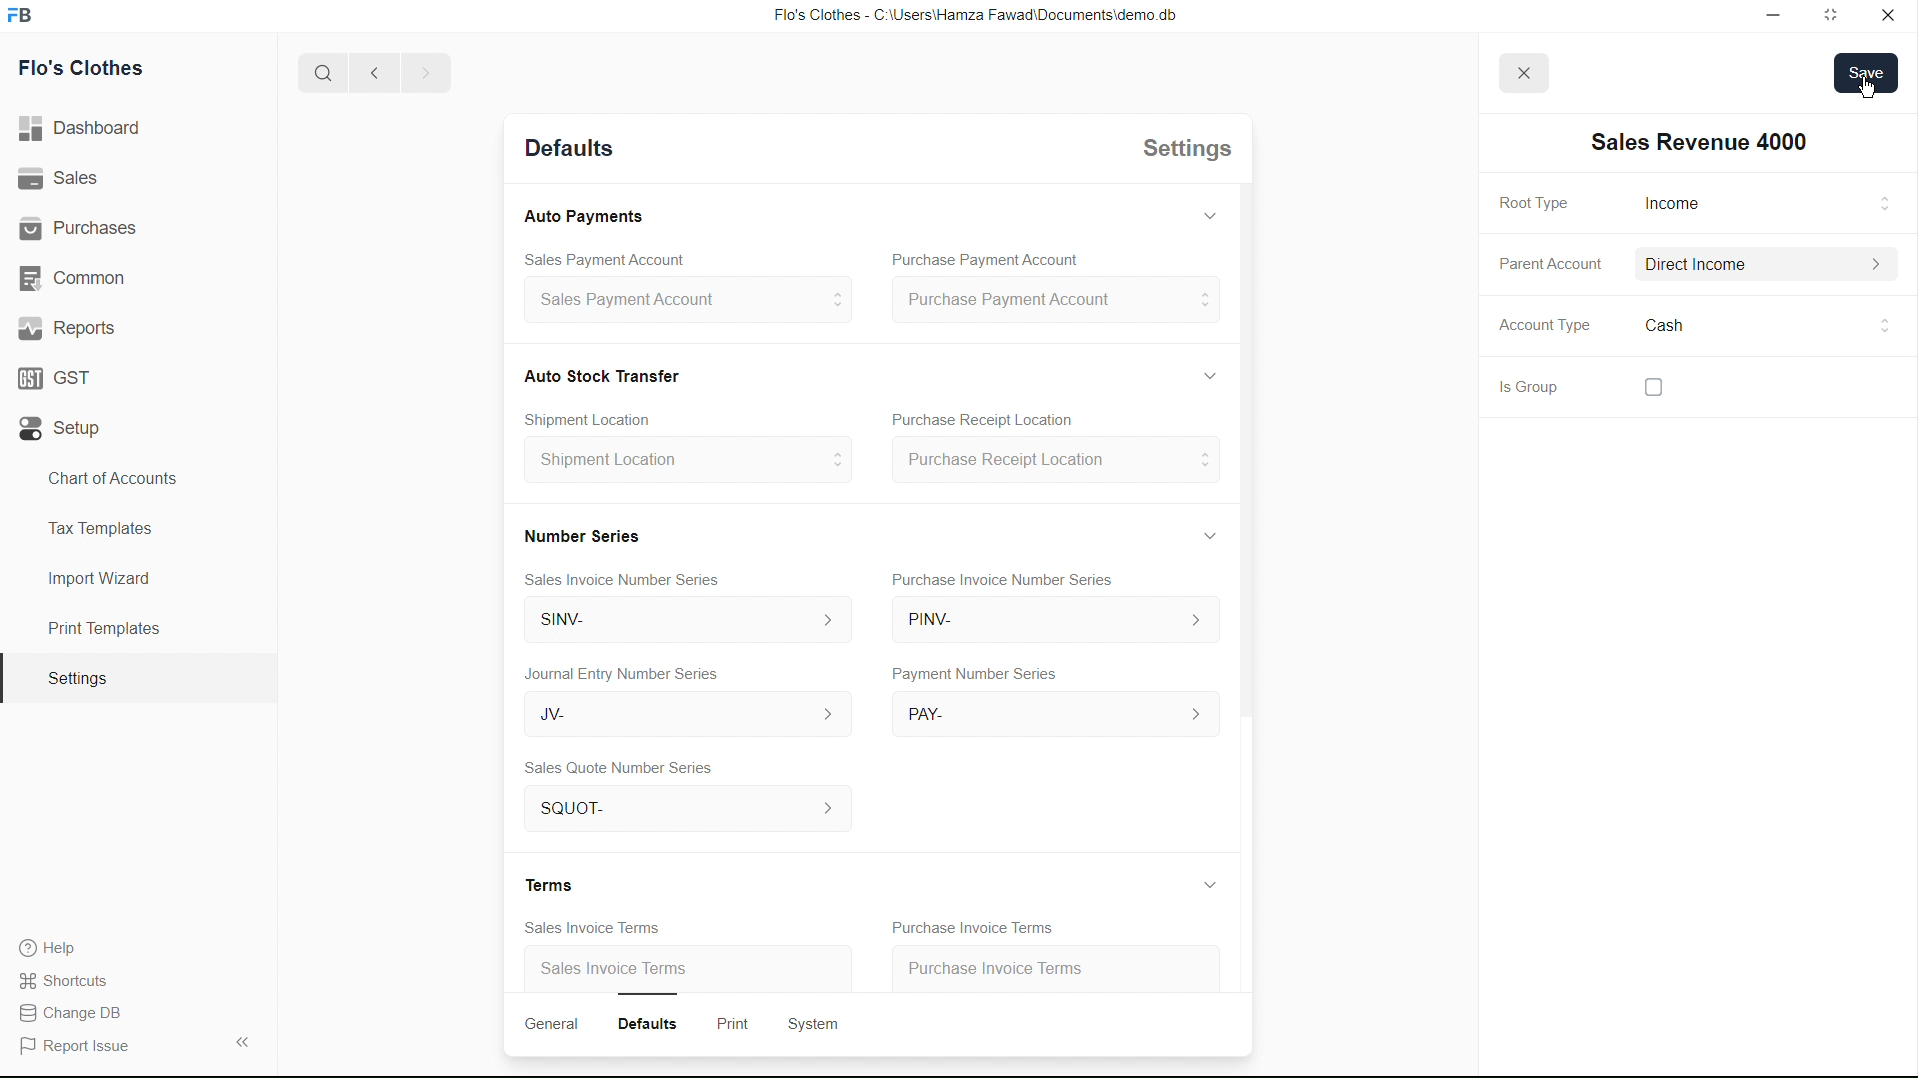 This screenshot has height=1078, width=1918. What do you see at coordinates (1867, 74) in the screenshot?
I see `save` at bounding box center [1867, 74].